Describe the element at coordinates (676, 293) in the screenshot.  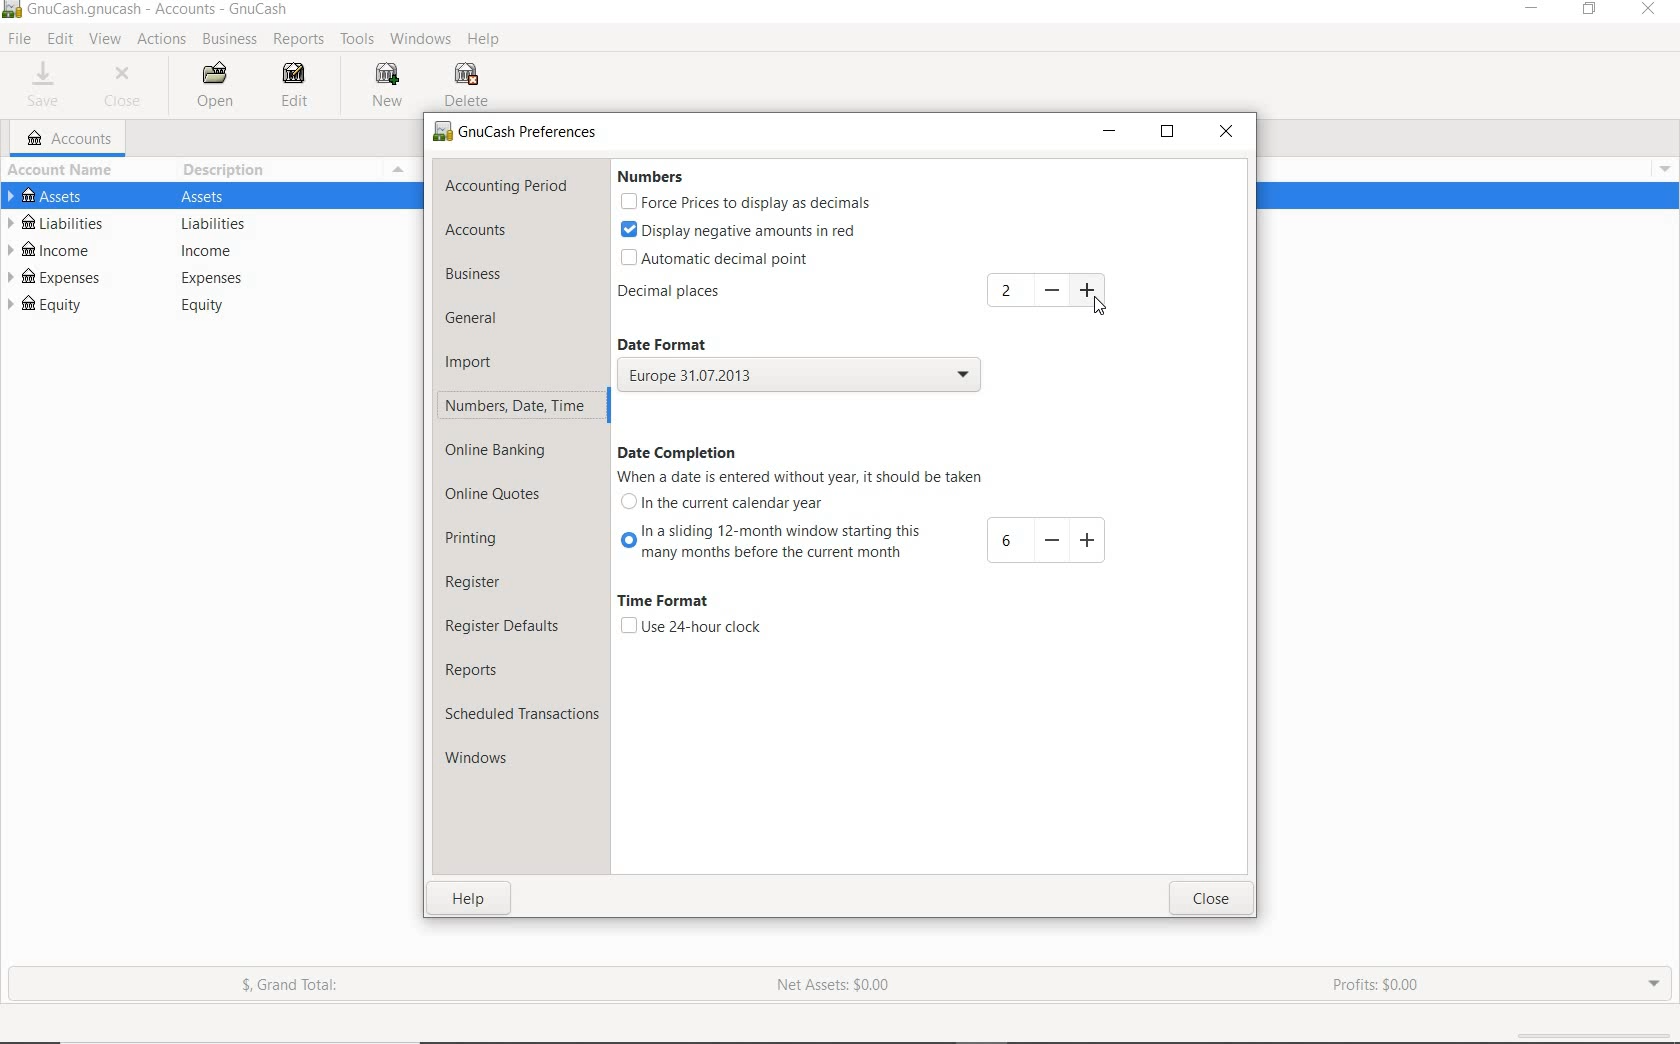
I see `ecimal places` at that location.